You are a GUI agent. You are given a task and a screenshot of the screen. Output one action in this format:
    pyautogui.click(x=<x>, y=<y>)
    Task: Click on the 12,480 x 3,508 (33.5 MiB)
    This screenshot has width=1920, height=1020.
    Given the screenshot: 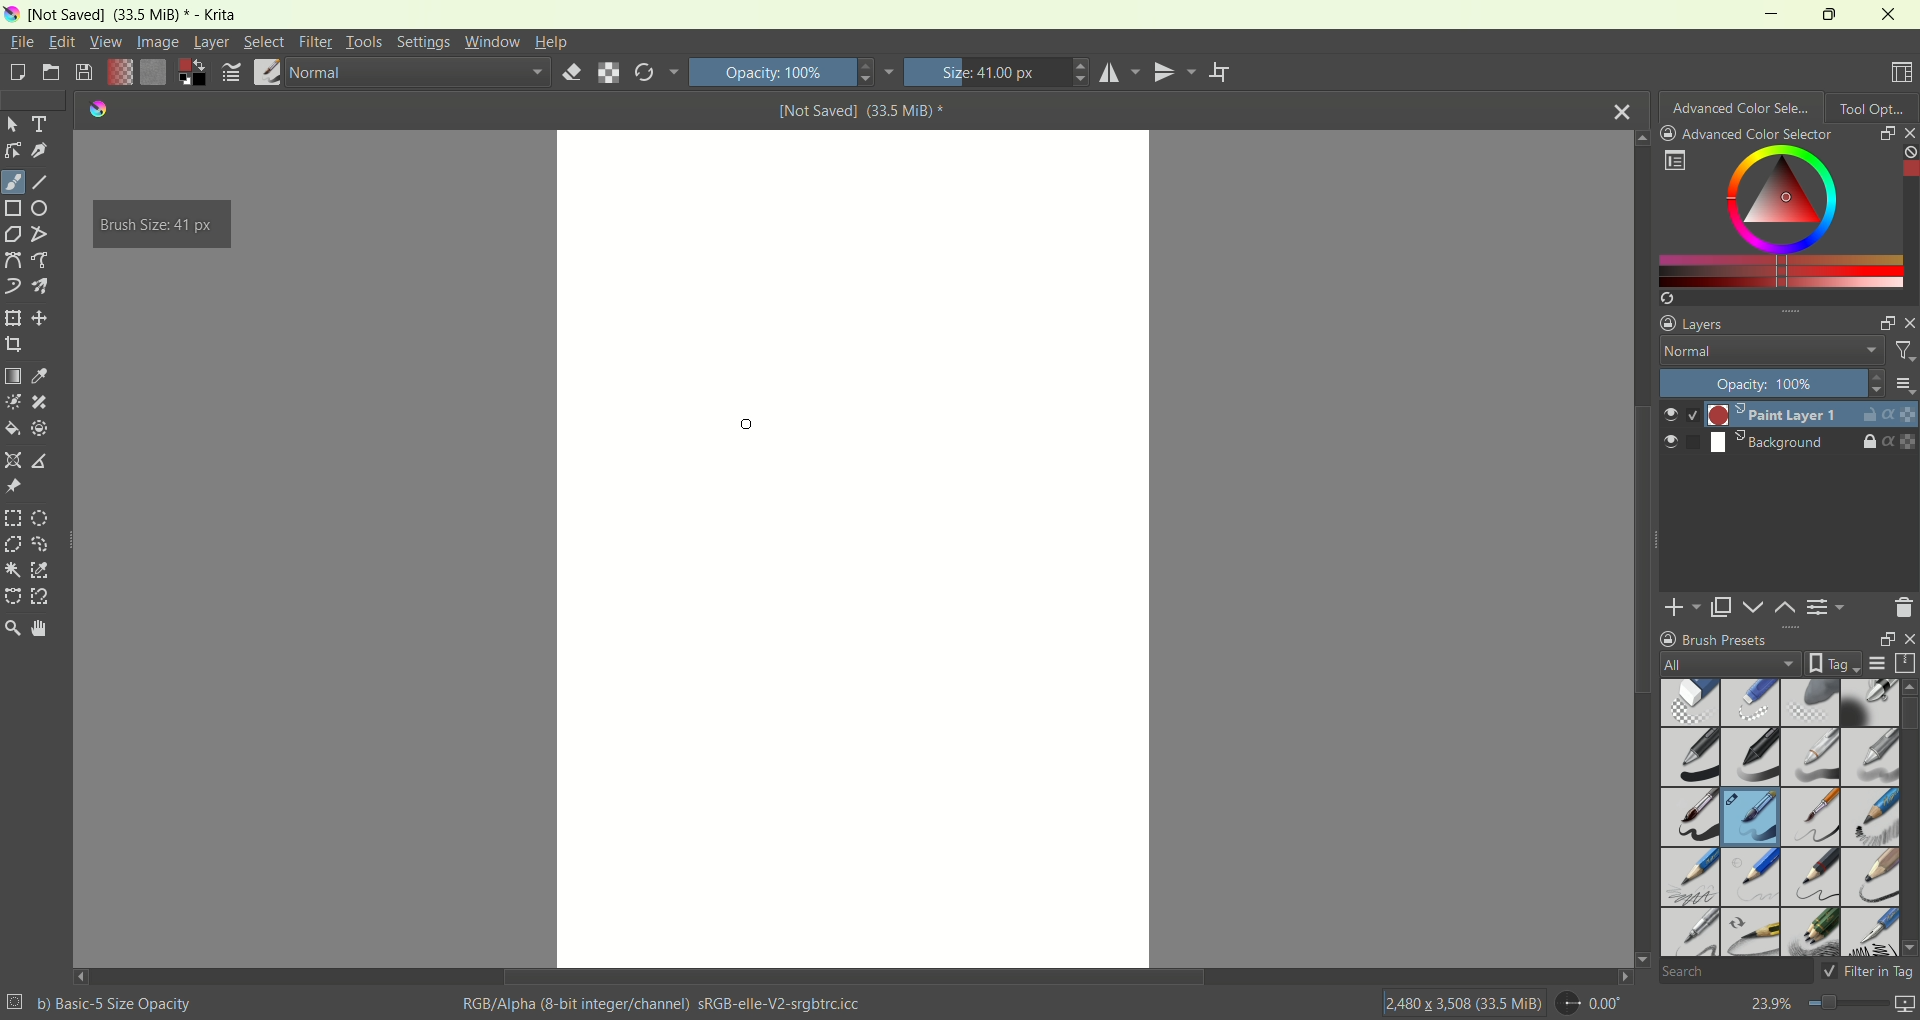 What is the action you would take?
    pyautogui.click(x=1462, y=1002)
    